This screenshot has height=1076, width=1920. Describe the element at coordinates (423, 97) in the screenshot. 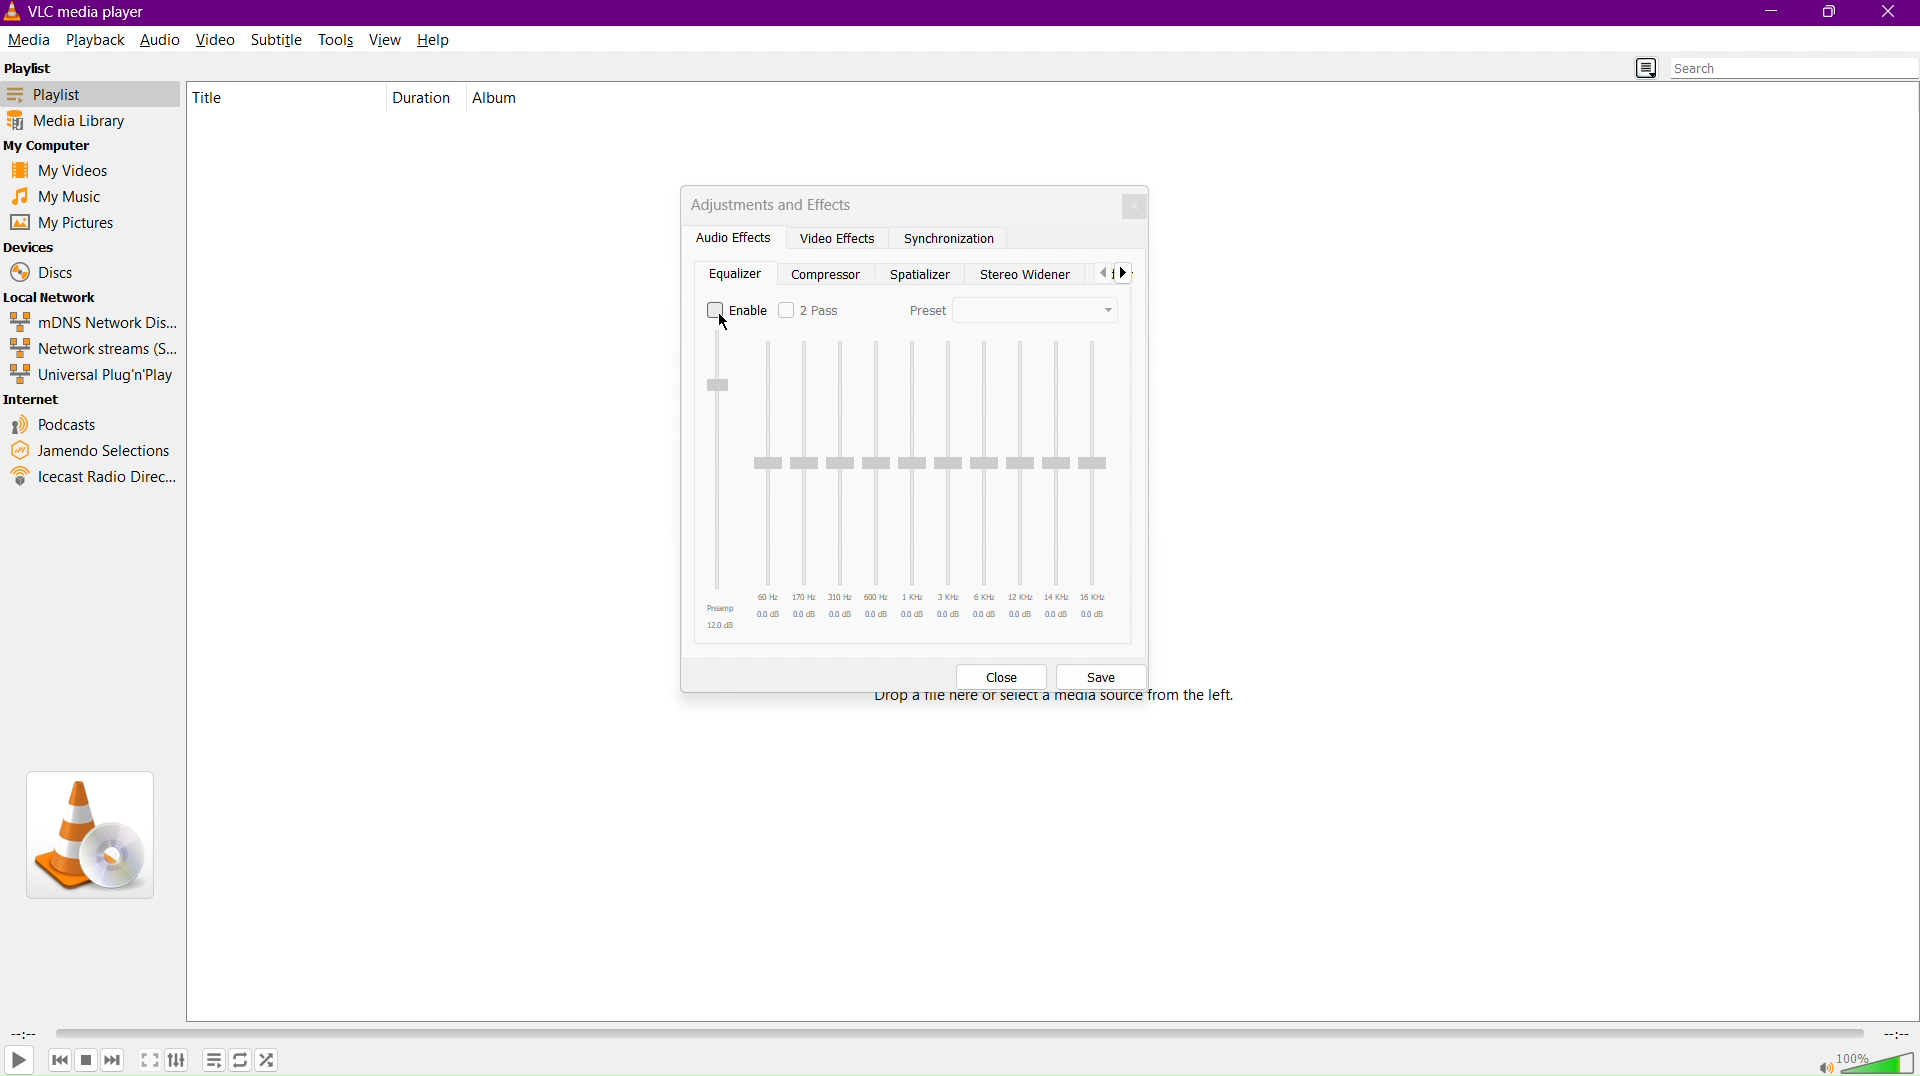

I see `Duration` at that location.